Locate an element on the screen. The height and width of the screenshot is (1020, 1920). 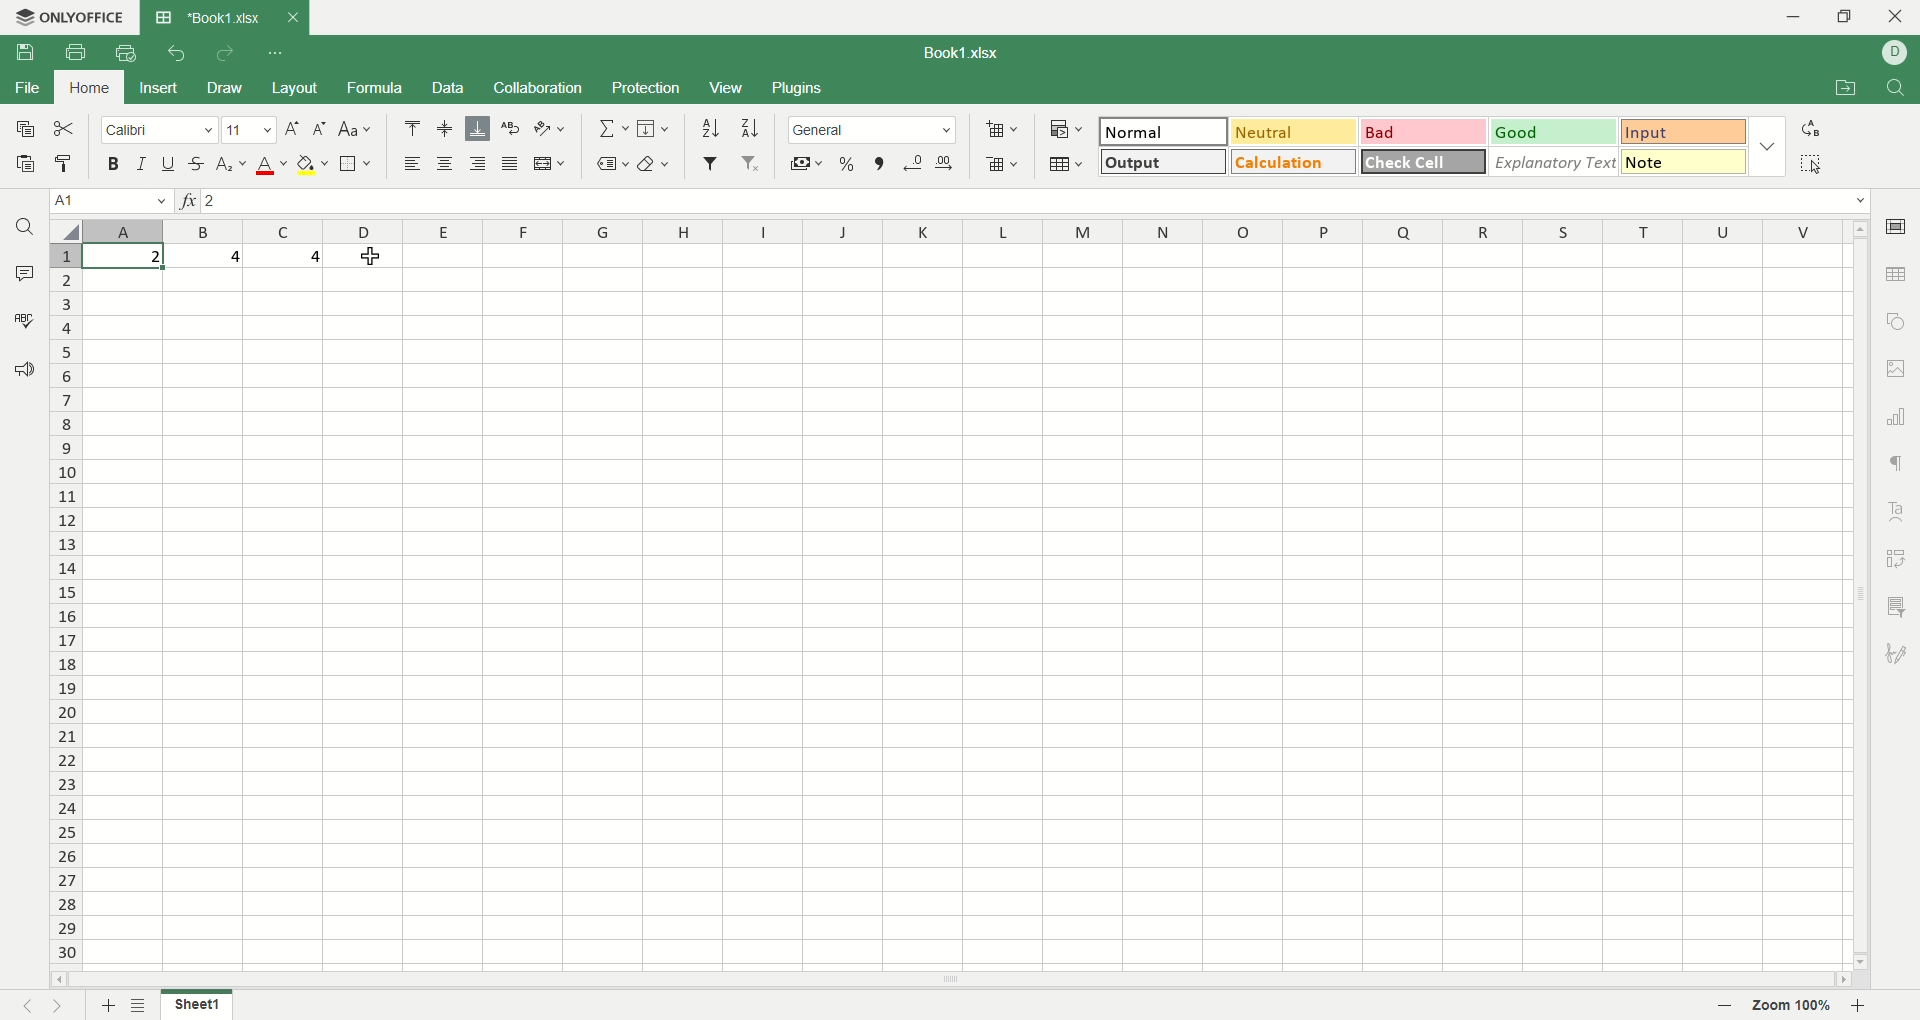
note is located at coordinates (1682, 162).